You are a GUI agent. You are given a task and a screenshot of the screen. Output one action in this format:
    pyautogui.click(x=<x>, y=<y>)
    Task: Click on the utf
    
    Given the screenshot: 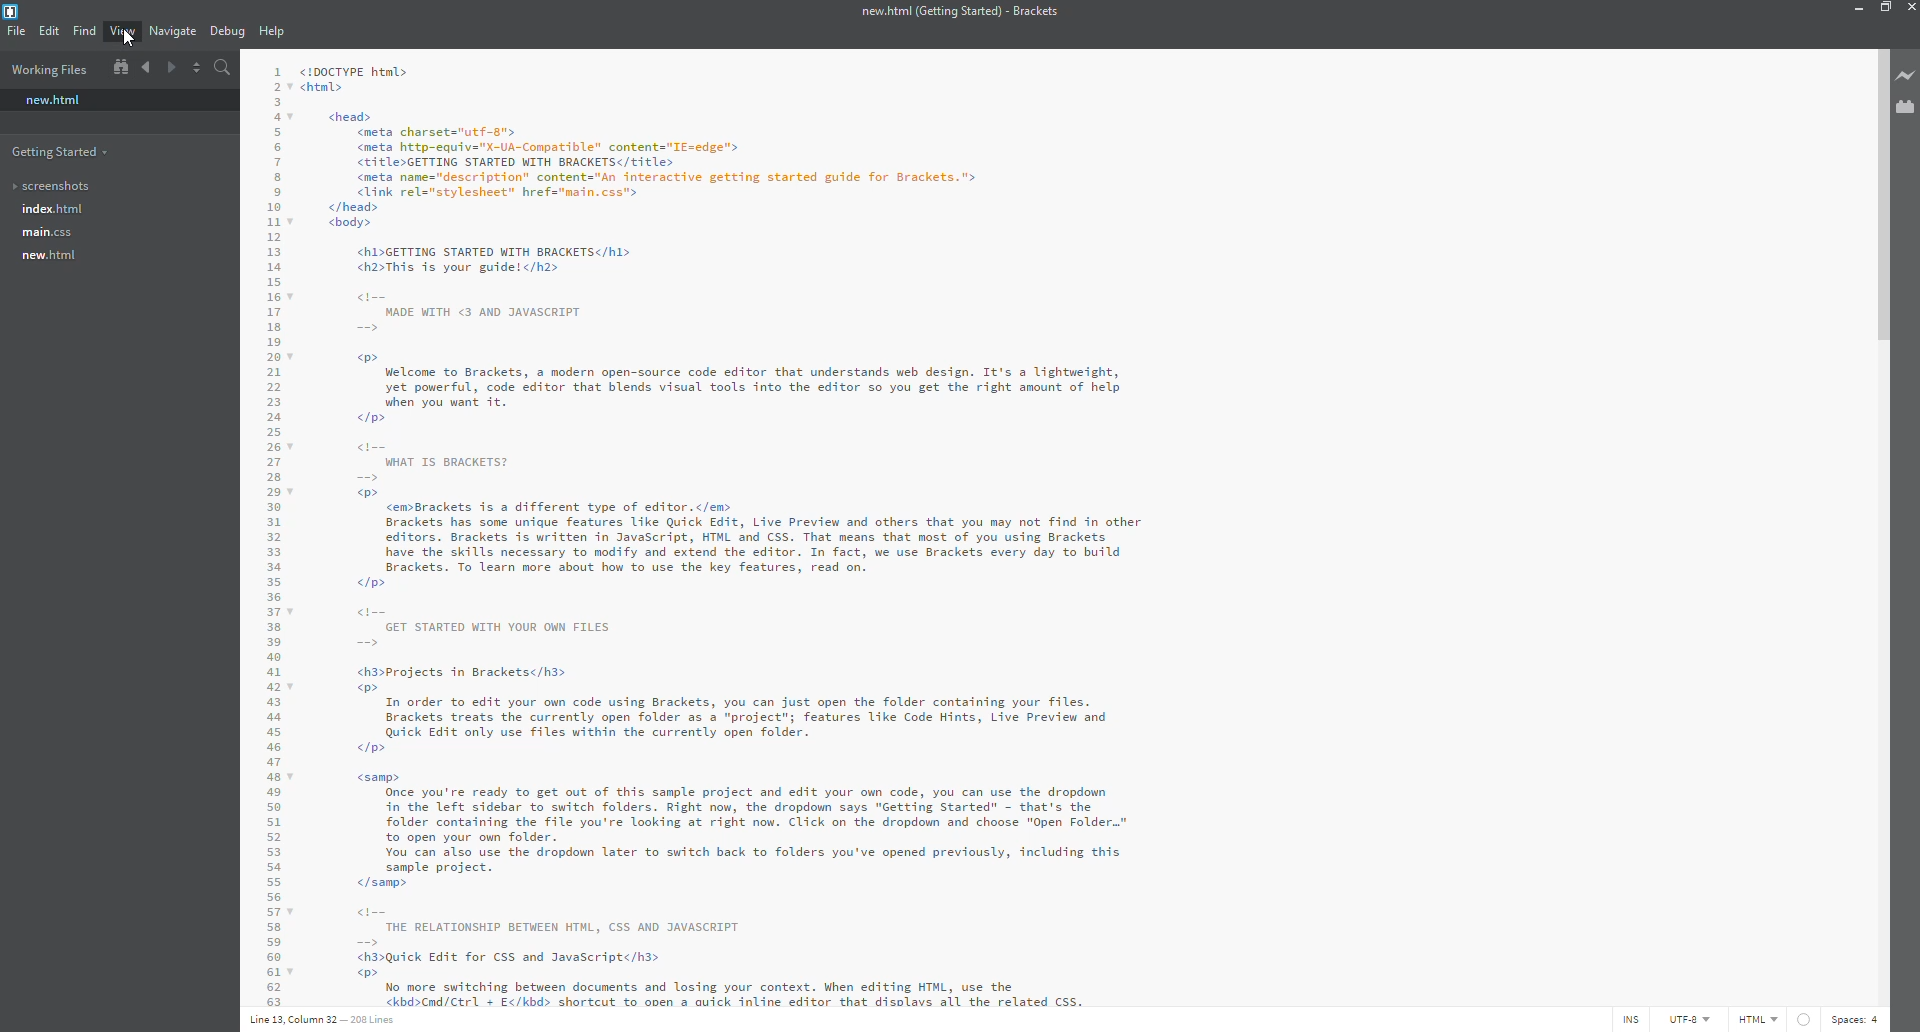 What is the action you would take?
    pyautogui.click(x=1692, y=1019)
    